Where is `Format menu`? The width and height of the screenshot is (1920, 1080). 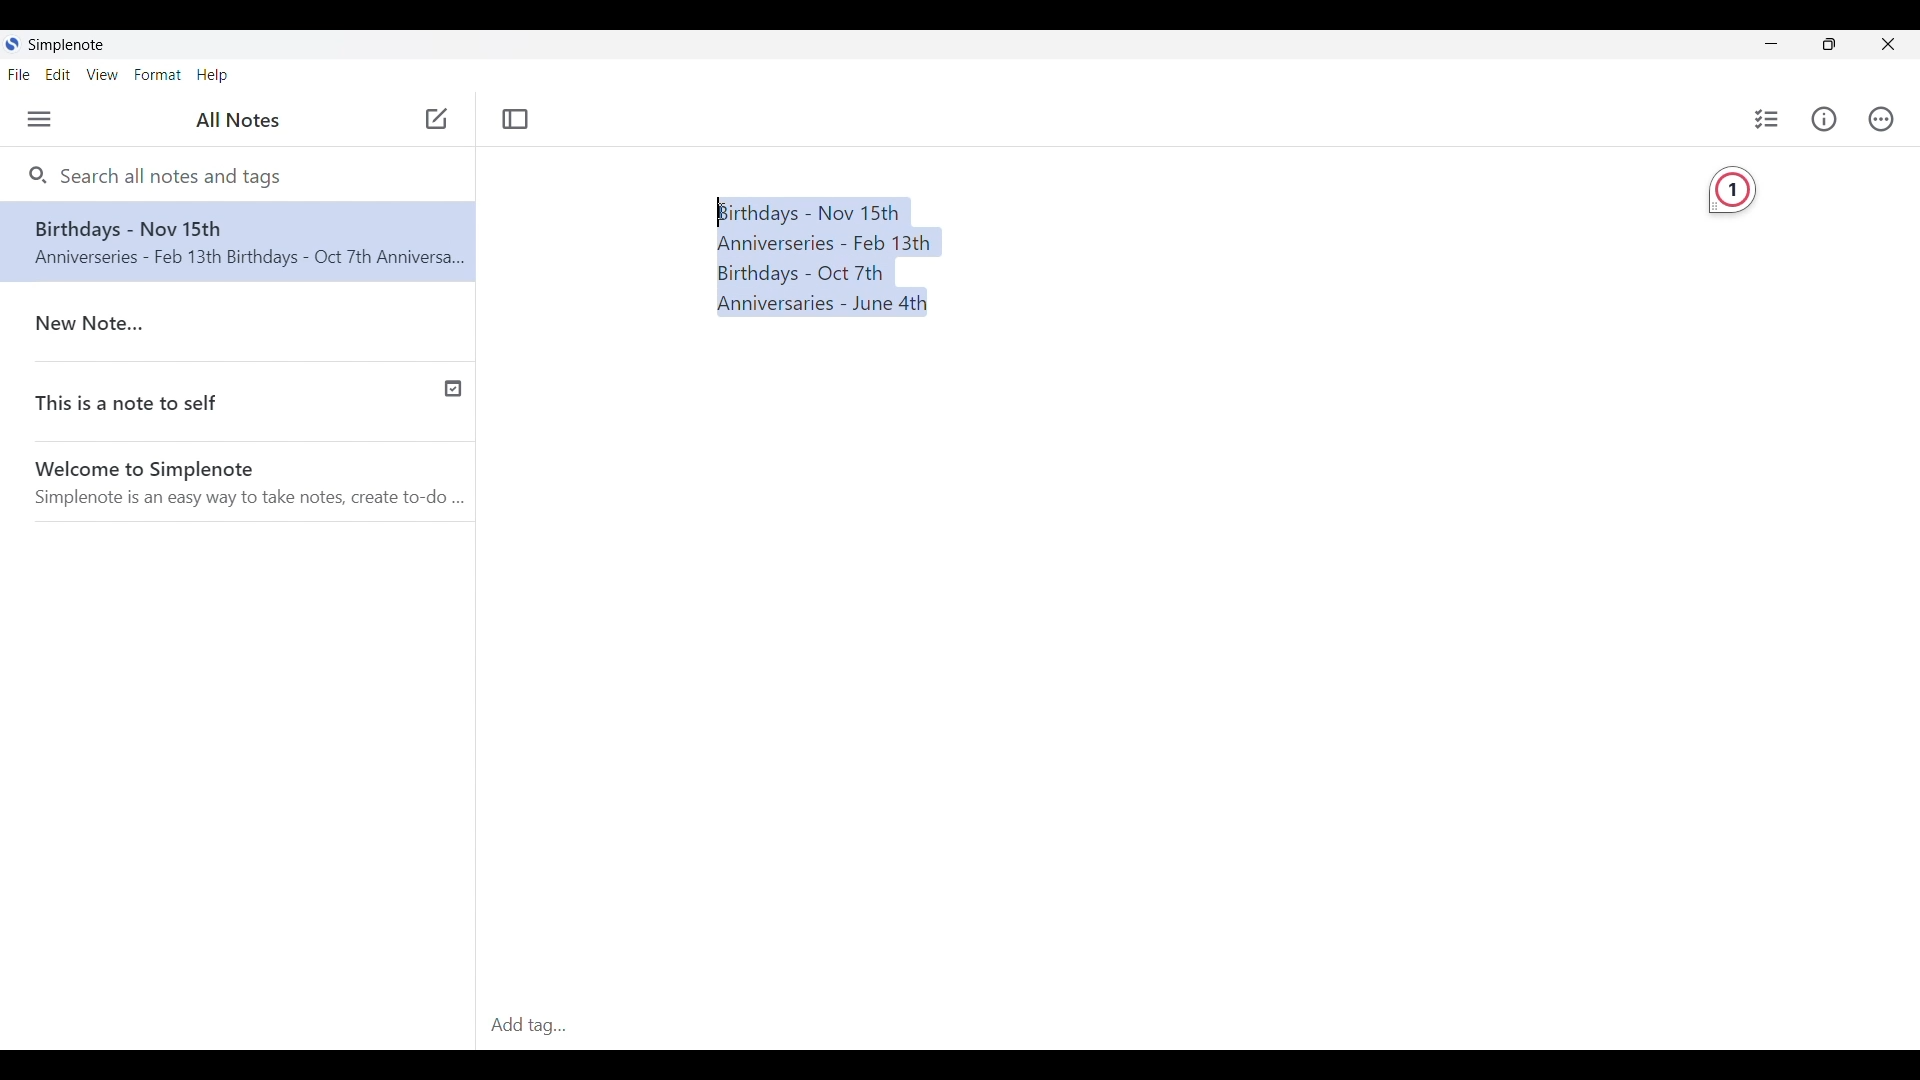 Format menu is located at coordinates (157, 74).